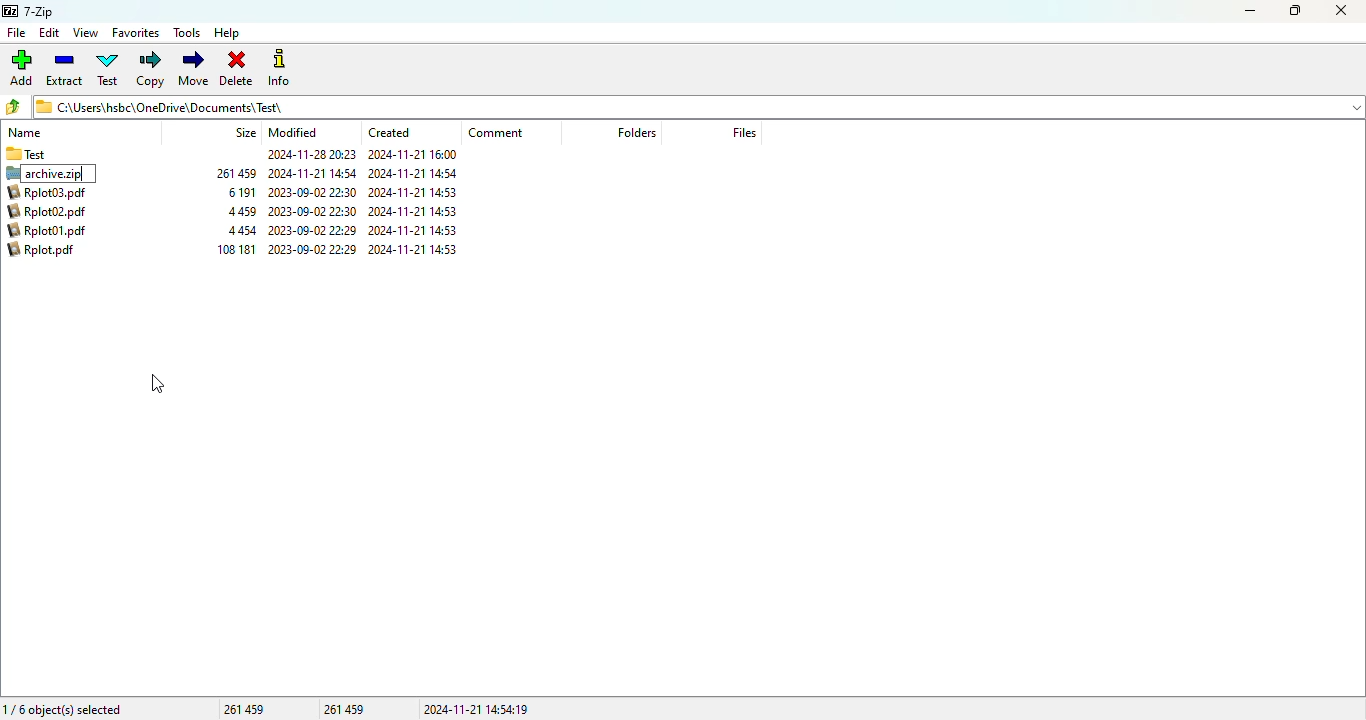 Image resolution: width=1366 pixels, height=720 pixels. I want to click on 2023-09-02 22:30, so click(312, 250).